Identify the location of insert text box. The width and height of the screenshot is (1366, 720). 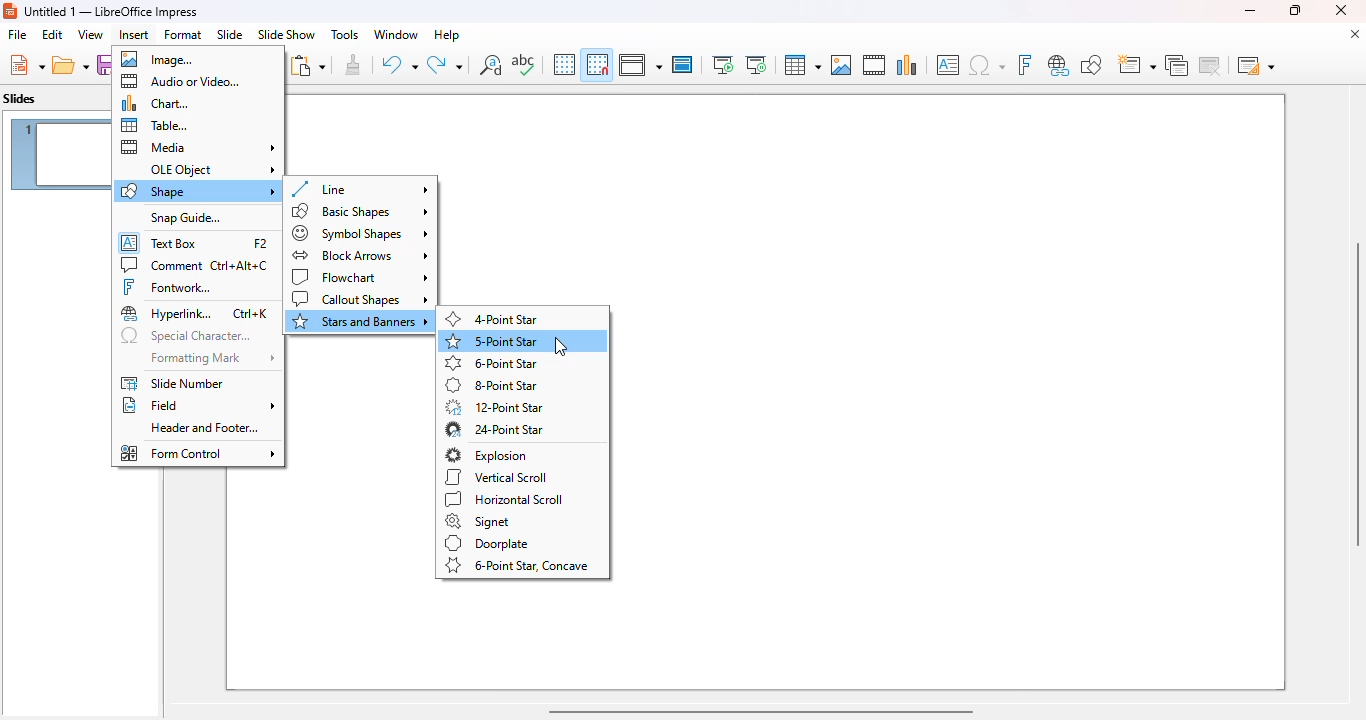
(948, 65).